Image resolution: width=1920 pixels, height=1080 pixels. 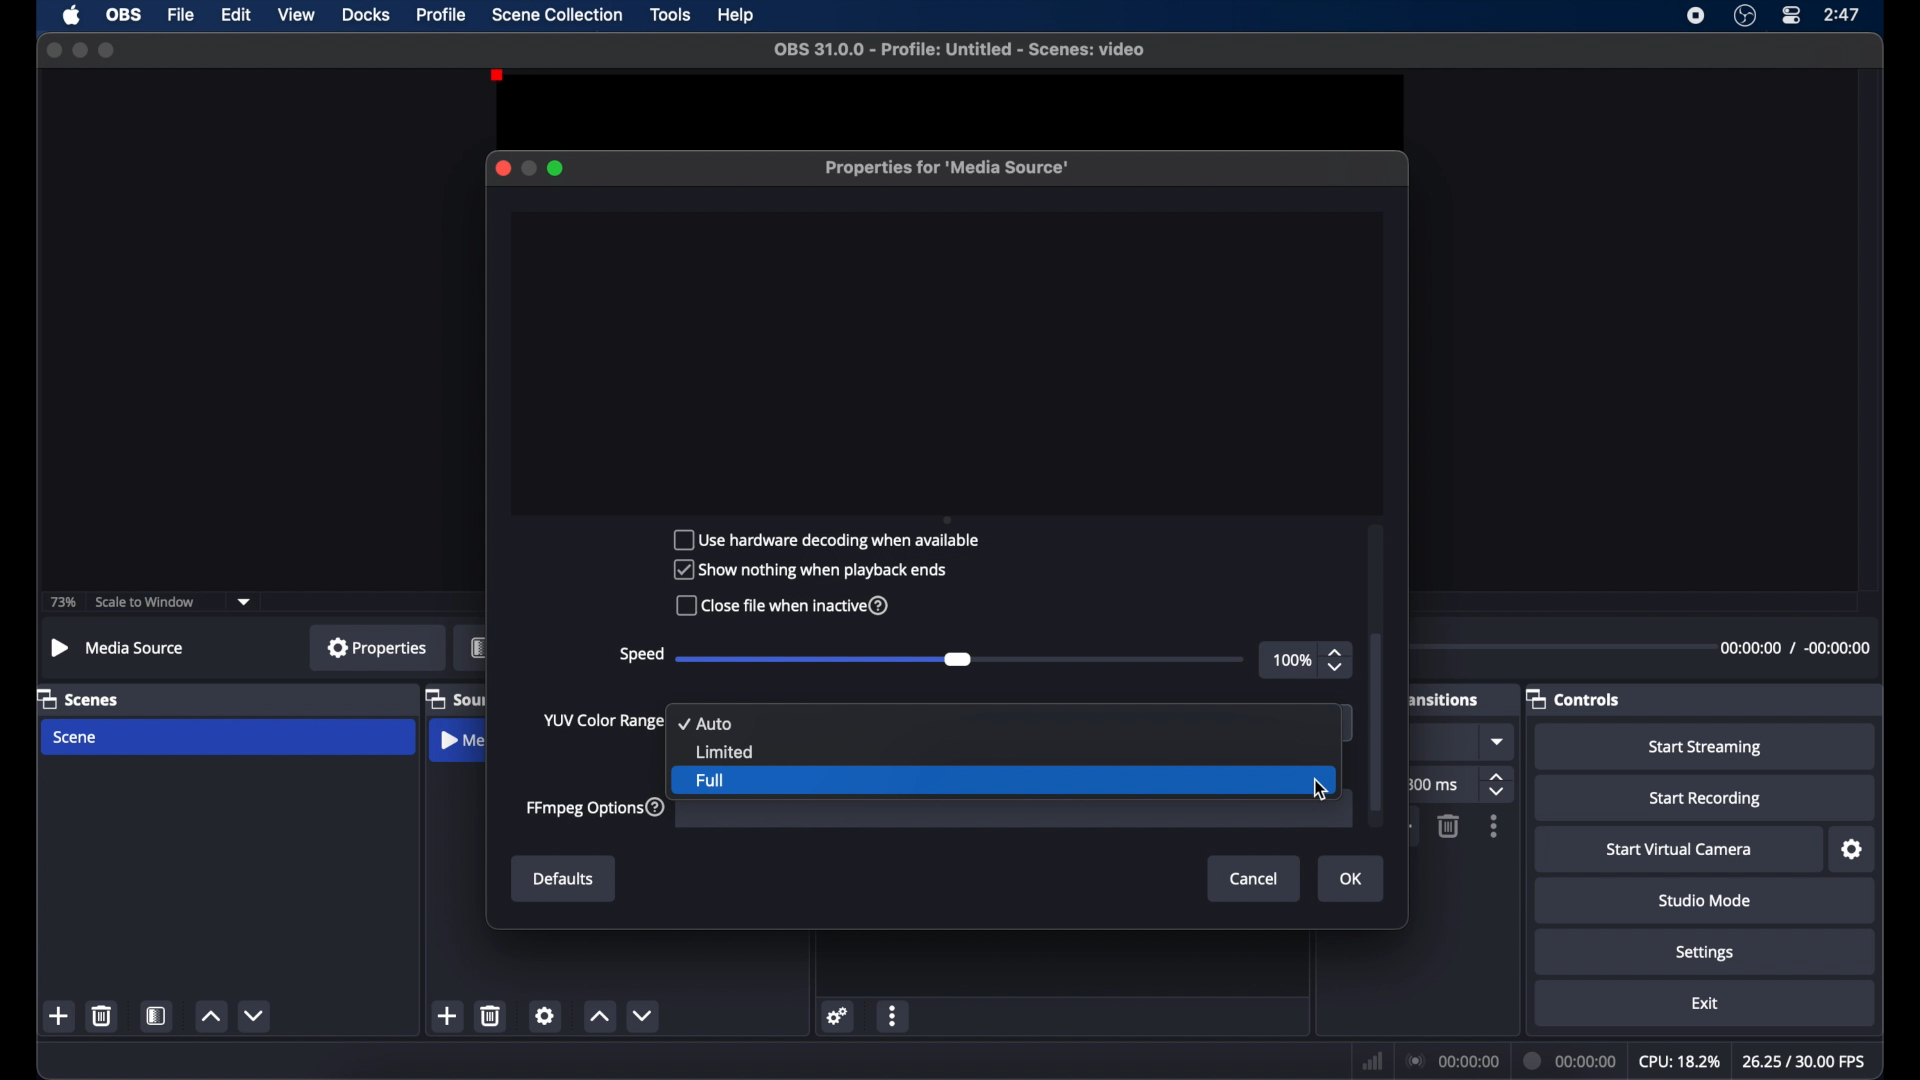 I want to click on scene, so click(x=77, y=737).